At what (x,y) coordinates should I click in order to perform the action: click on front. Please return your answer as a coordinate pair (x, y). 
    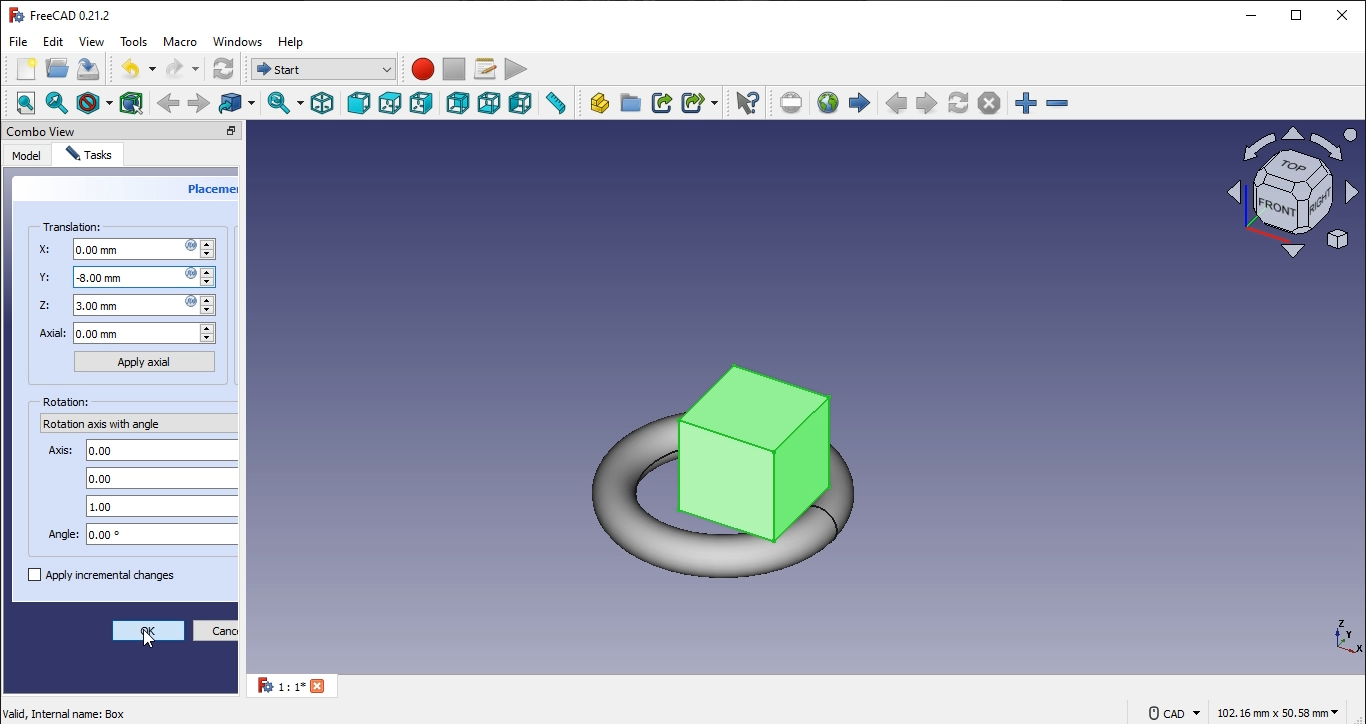
    Looking at the image, I should click on (357, 102).